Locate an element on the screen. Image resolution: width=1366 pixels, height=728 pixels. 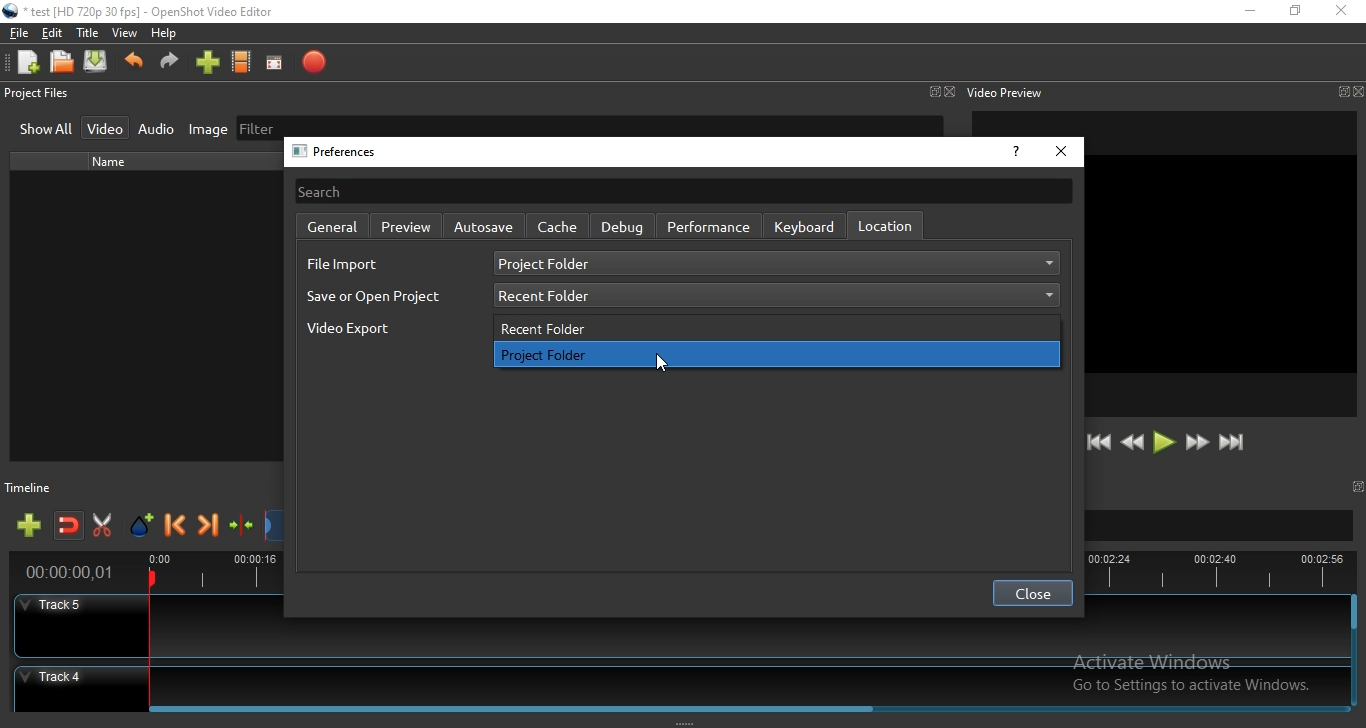
location is located at coordinates (884, 225).